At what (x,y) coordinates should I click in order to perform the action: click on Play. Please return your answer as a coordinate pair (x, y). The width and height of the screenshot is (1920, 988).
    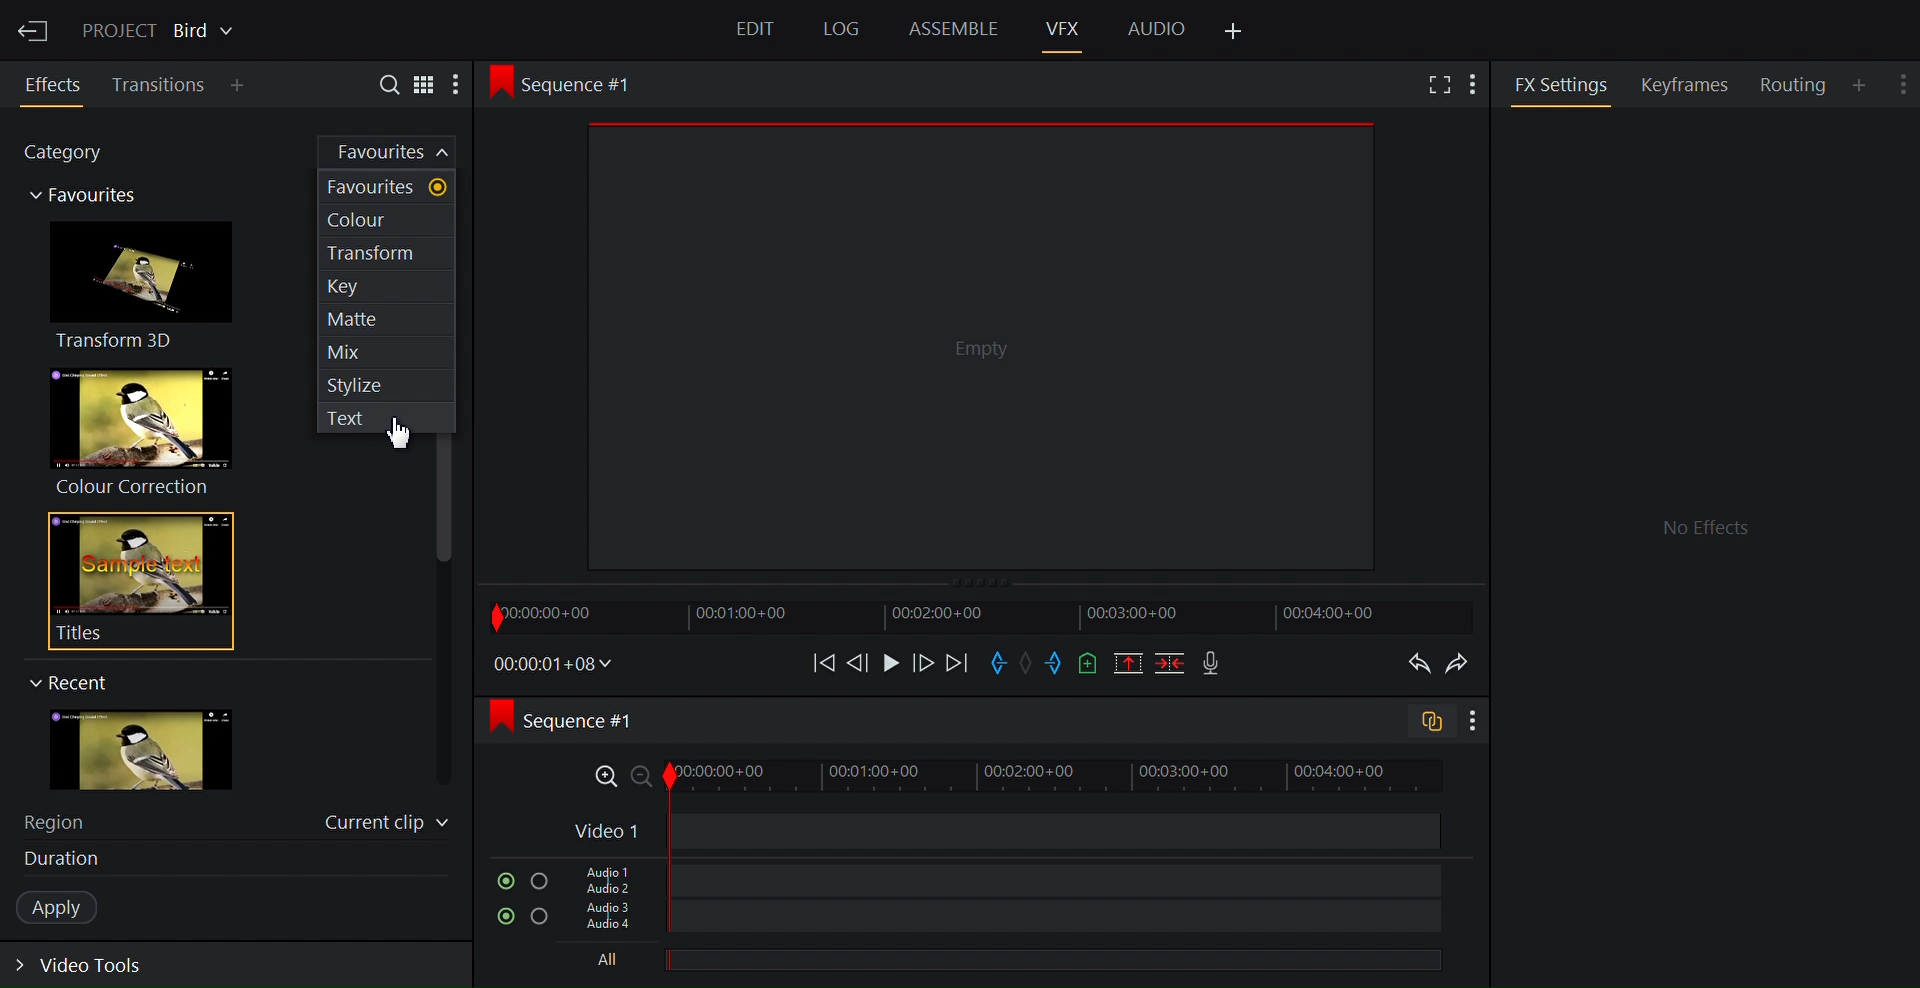
    Looking at the image, I should click on (890, 662).